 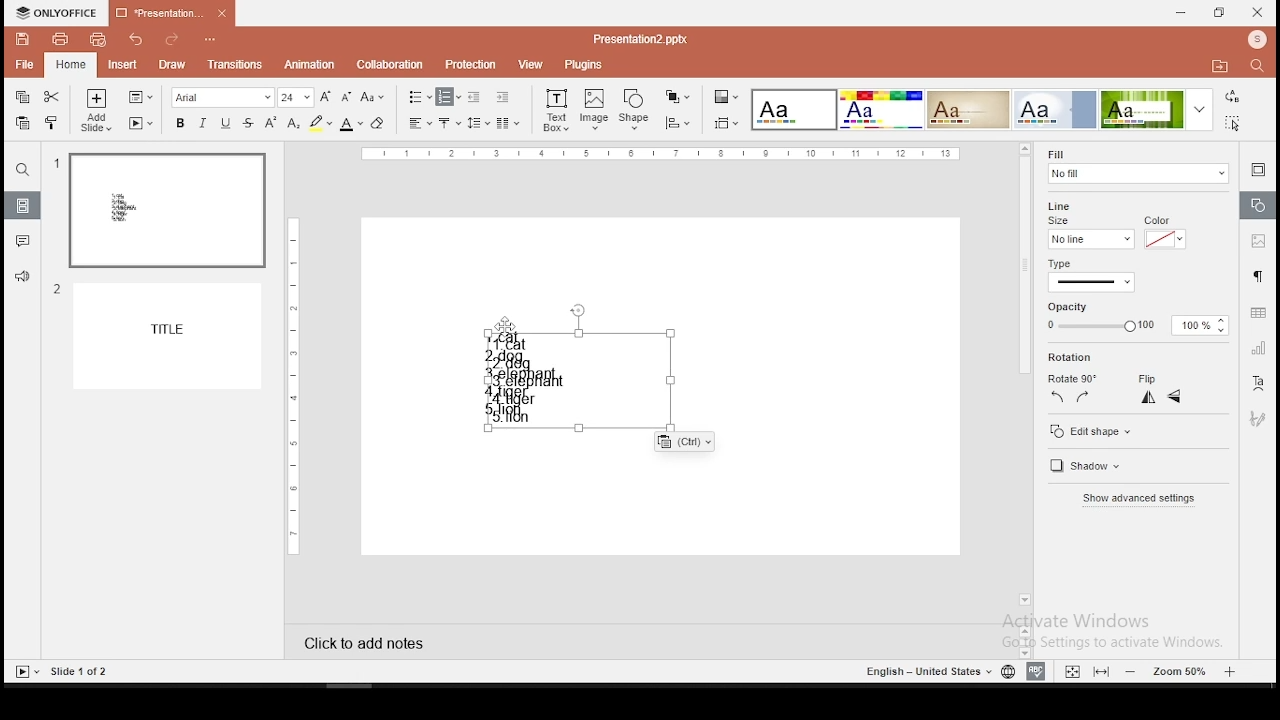 What do you see at coordinates (1256, 350) in the screenshot?
I see `chart settings` at bounding box center [1256, 350].